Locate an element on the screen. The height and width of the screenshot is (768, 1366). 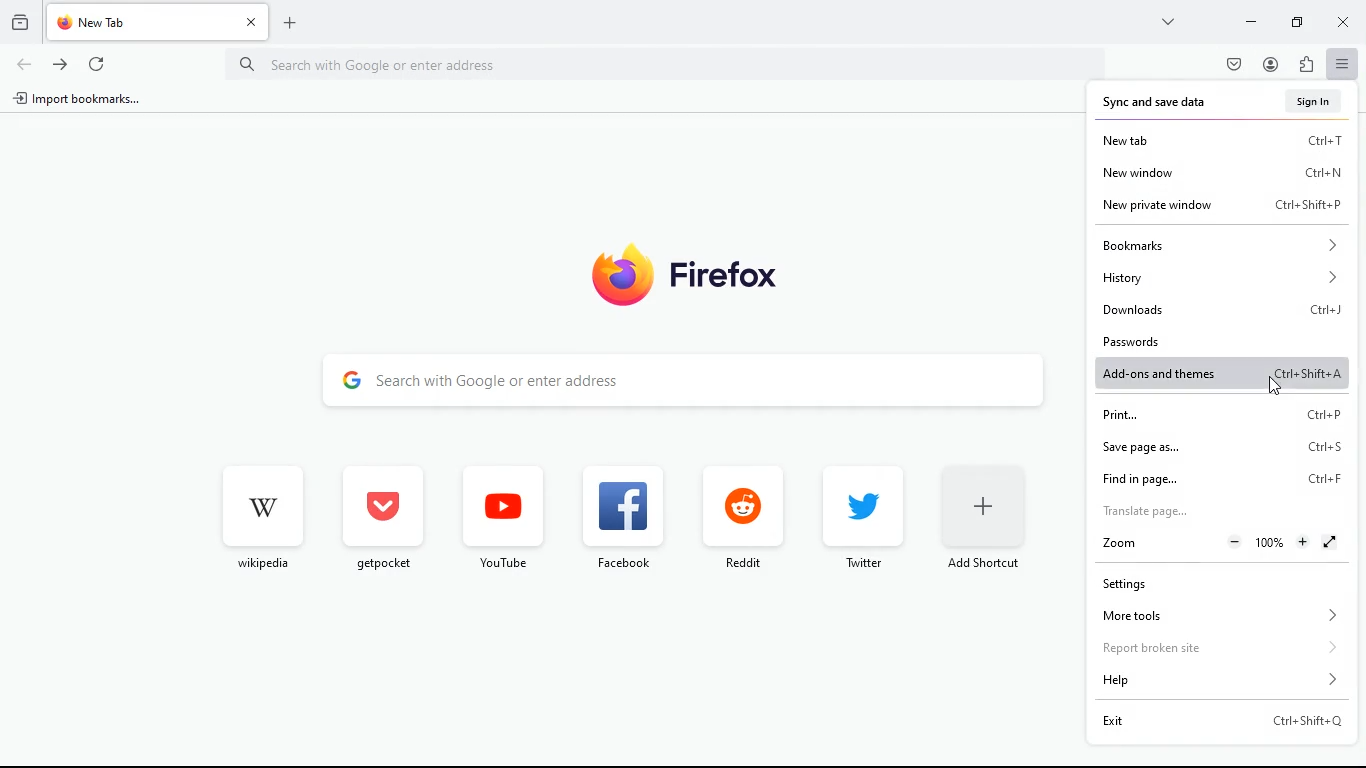
sign in is located at coordinates (1311, 101).